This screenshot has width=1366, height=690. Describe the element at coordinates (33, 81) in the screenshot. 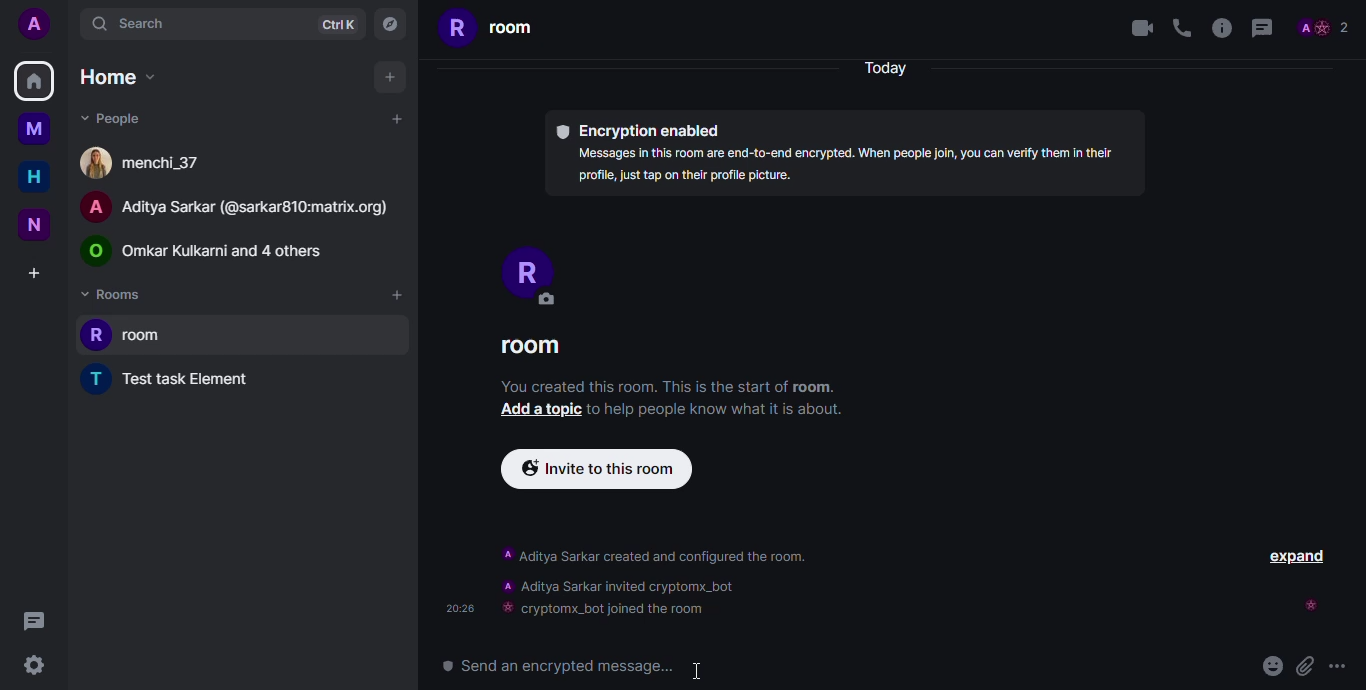

I see `home` at that location.